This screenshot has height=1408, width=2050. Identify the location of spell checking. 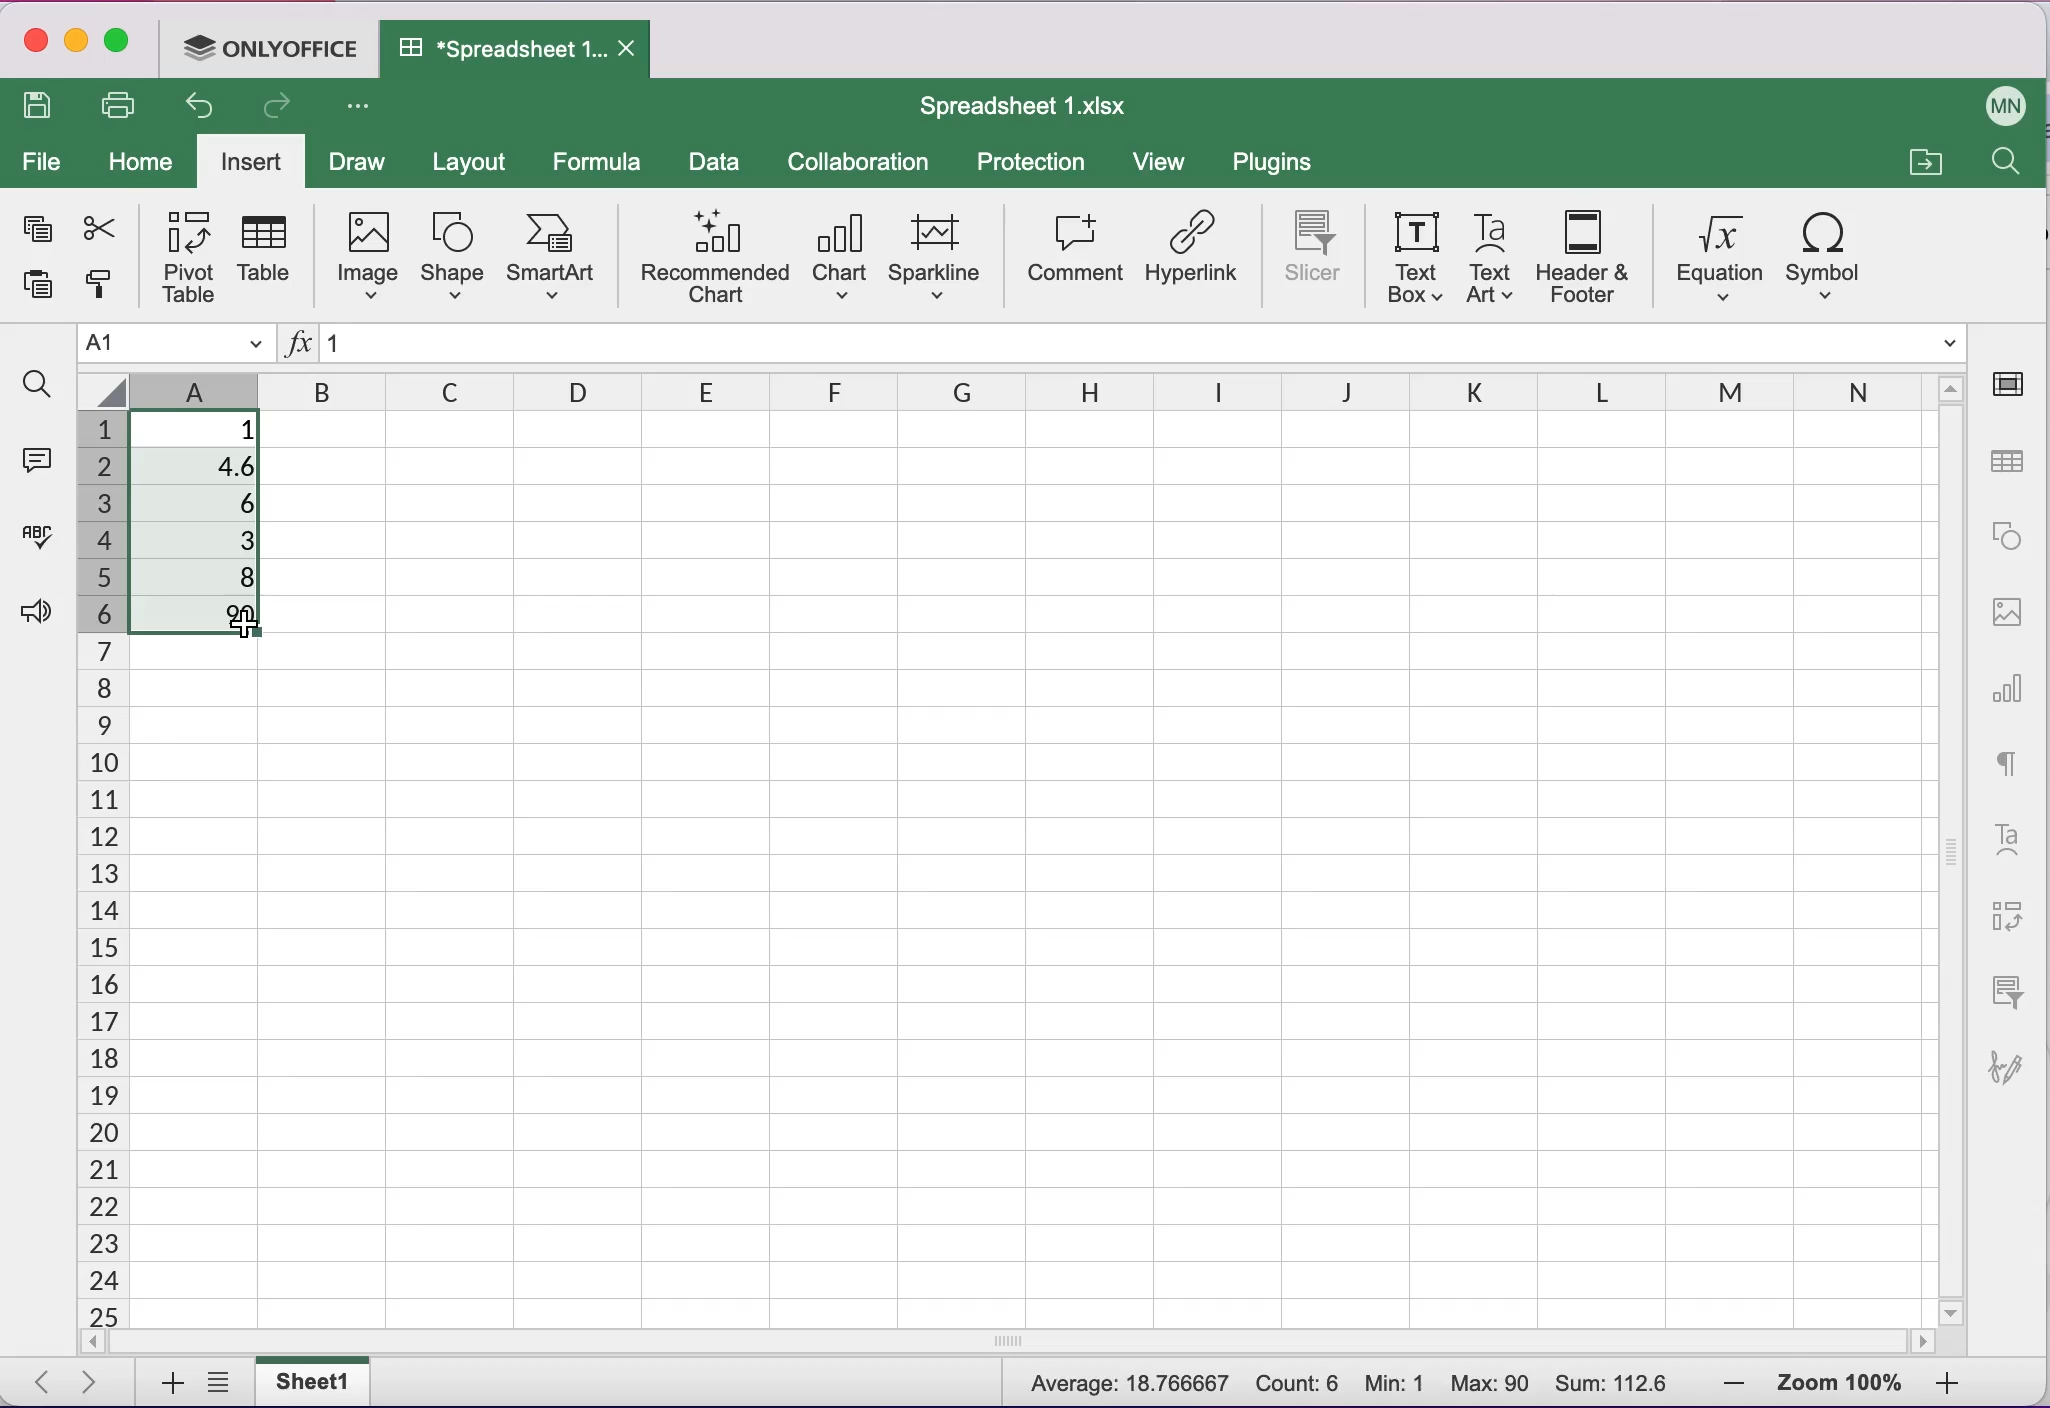
(35, 537).